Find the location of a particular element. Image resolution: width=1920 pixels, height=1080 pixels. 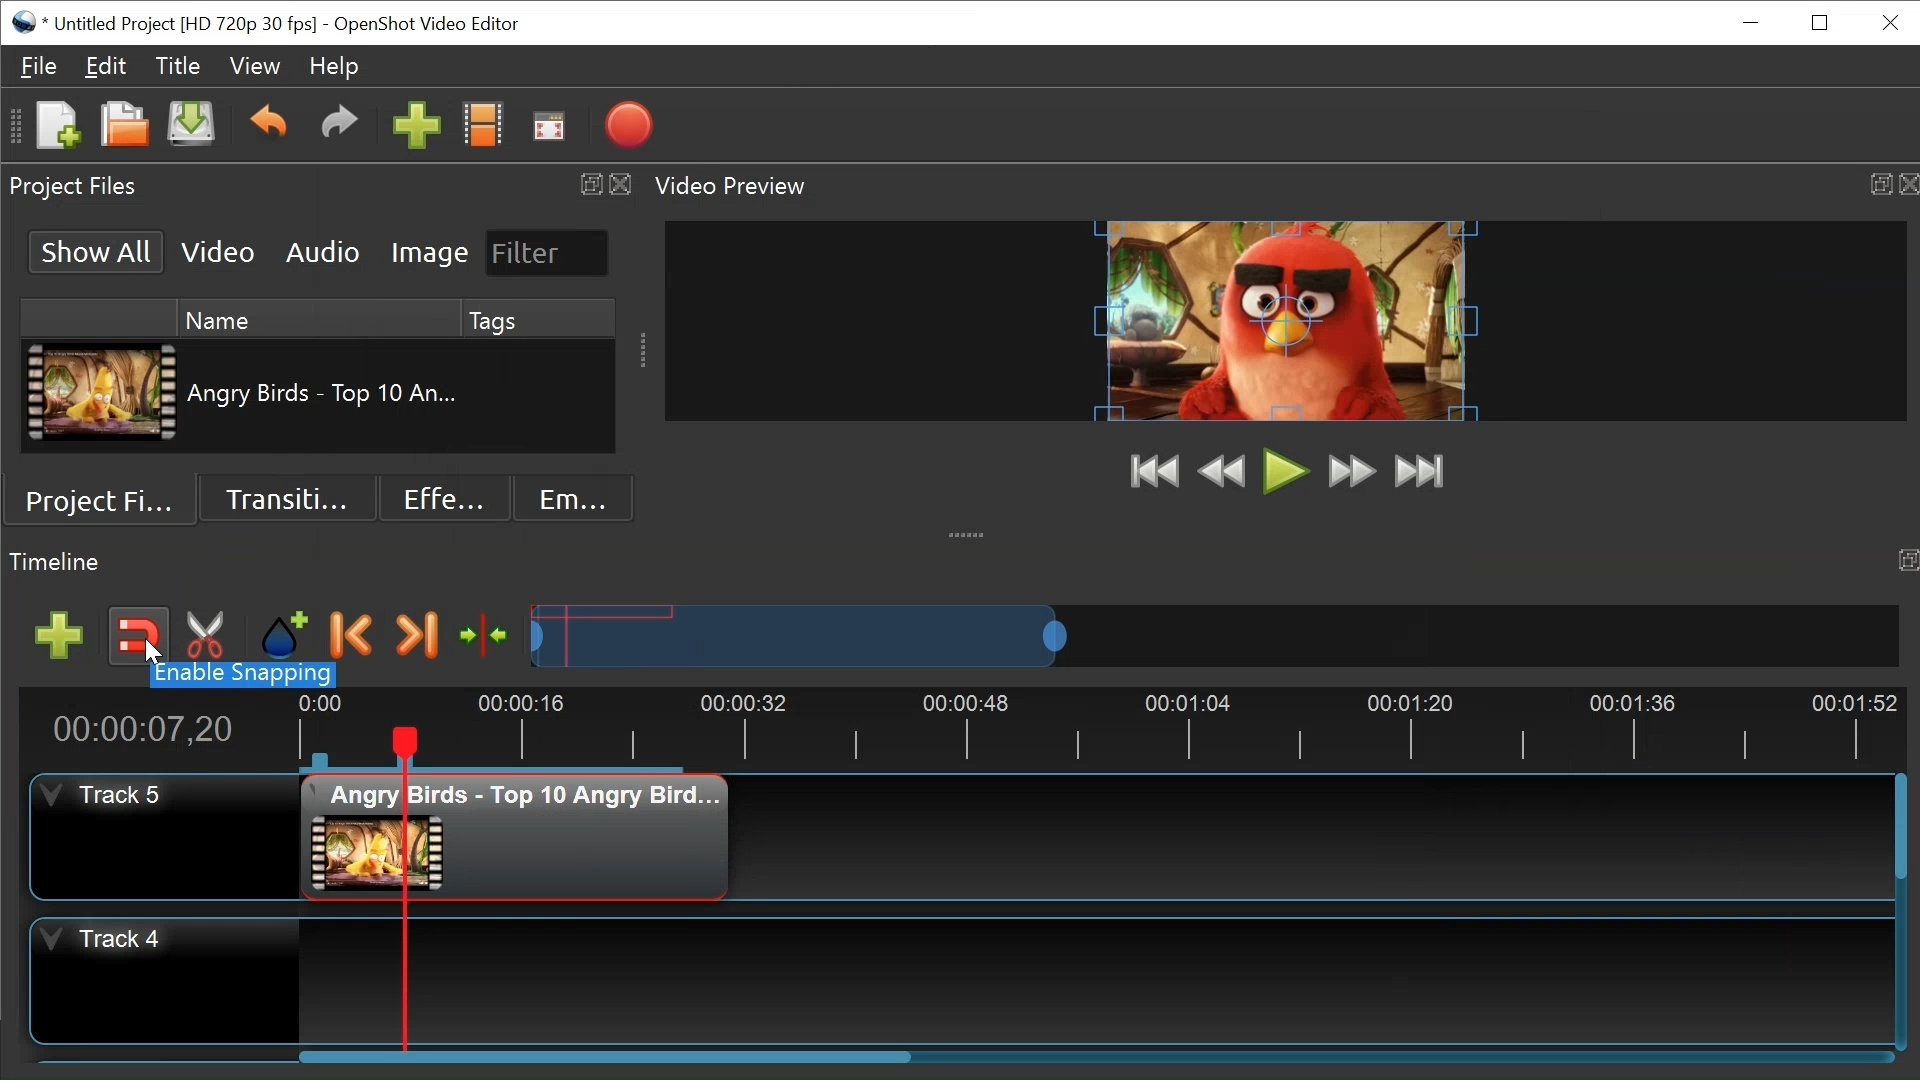

File Name is located at coordinates (328, 393).